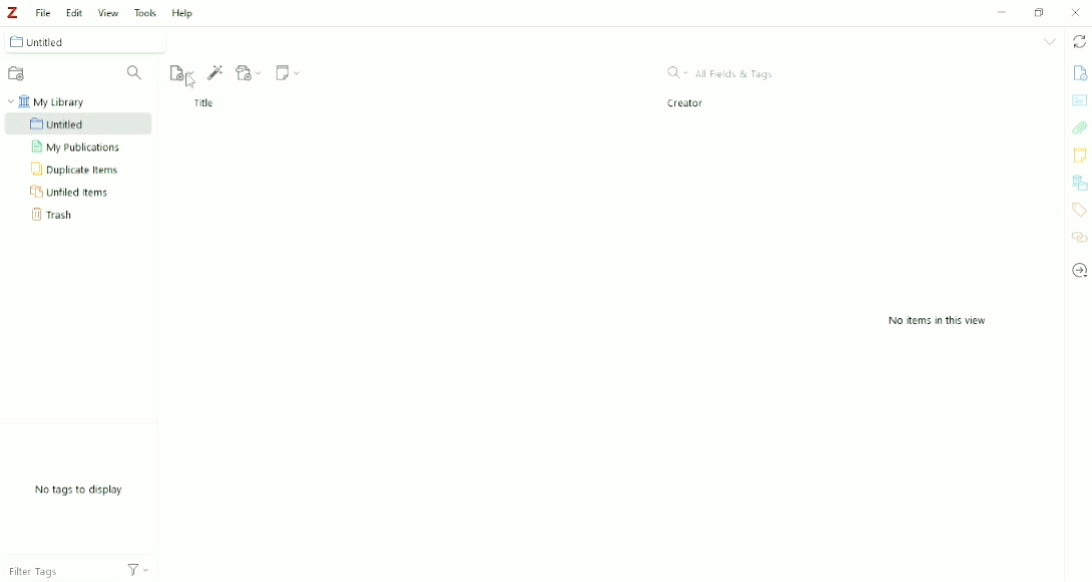 The width and height of the screenshot is (1092, 582). I want to click on No tags to display, so click(79, 490).